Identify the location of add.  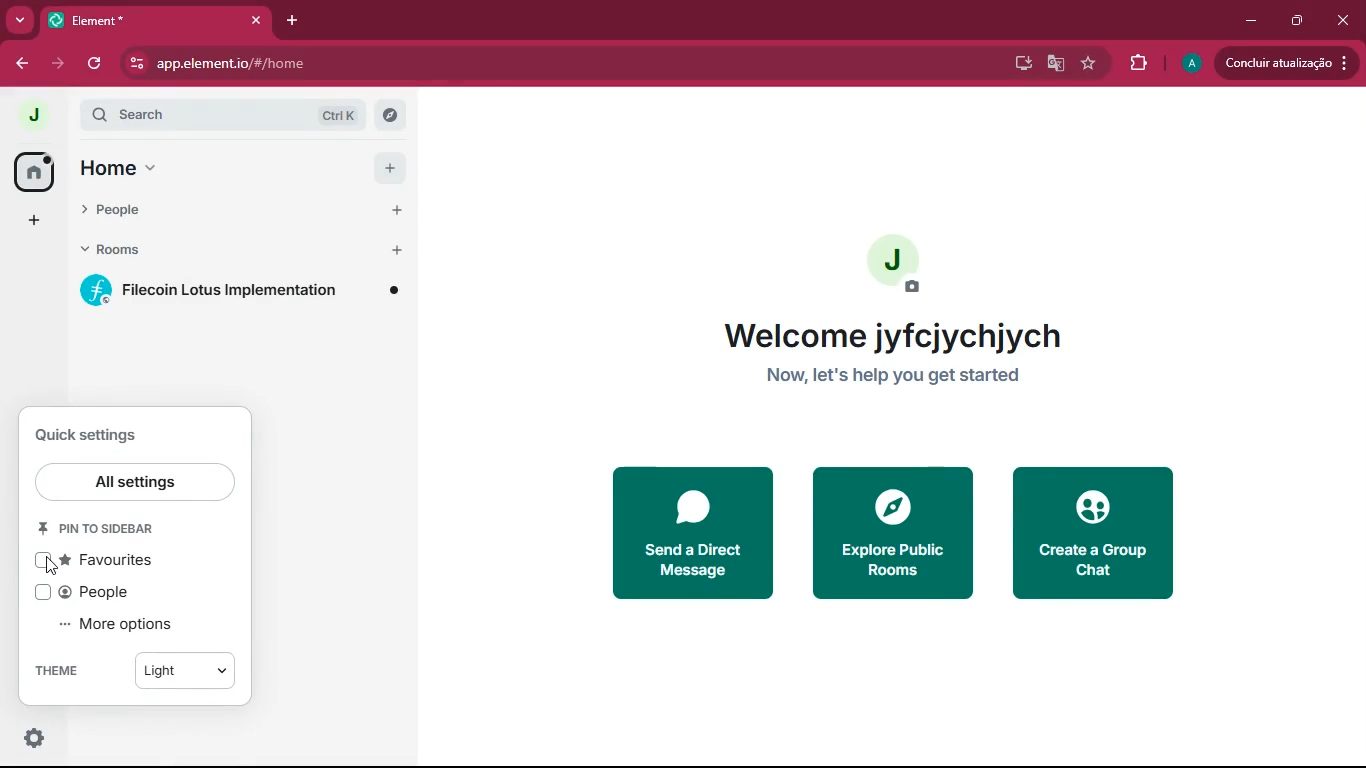
(32, 221).